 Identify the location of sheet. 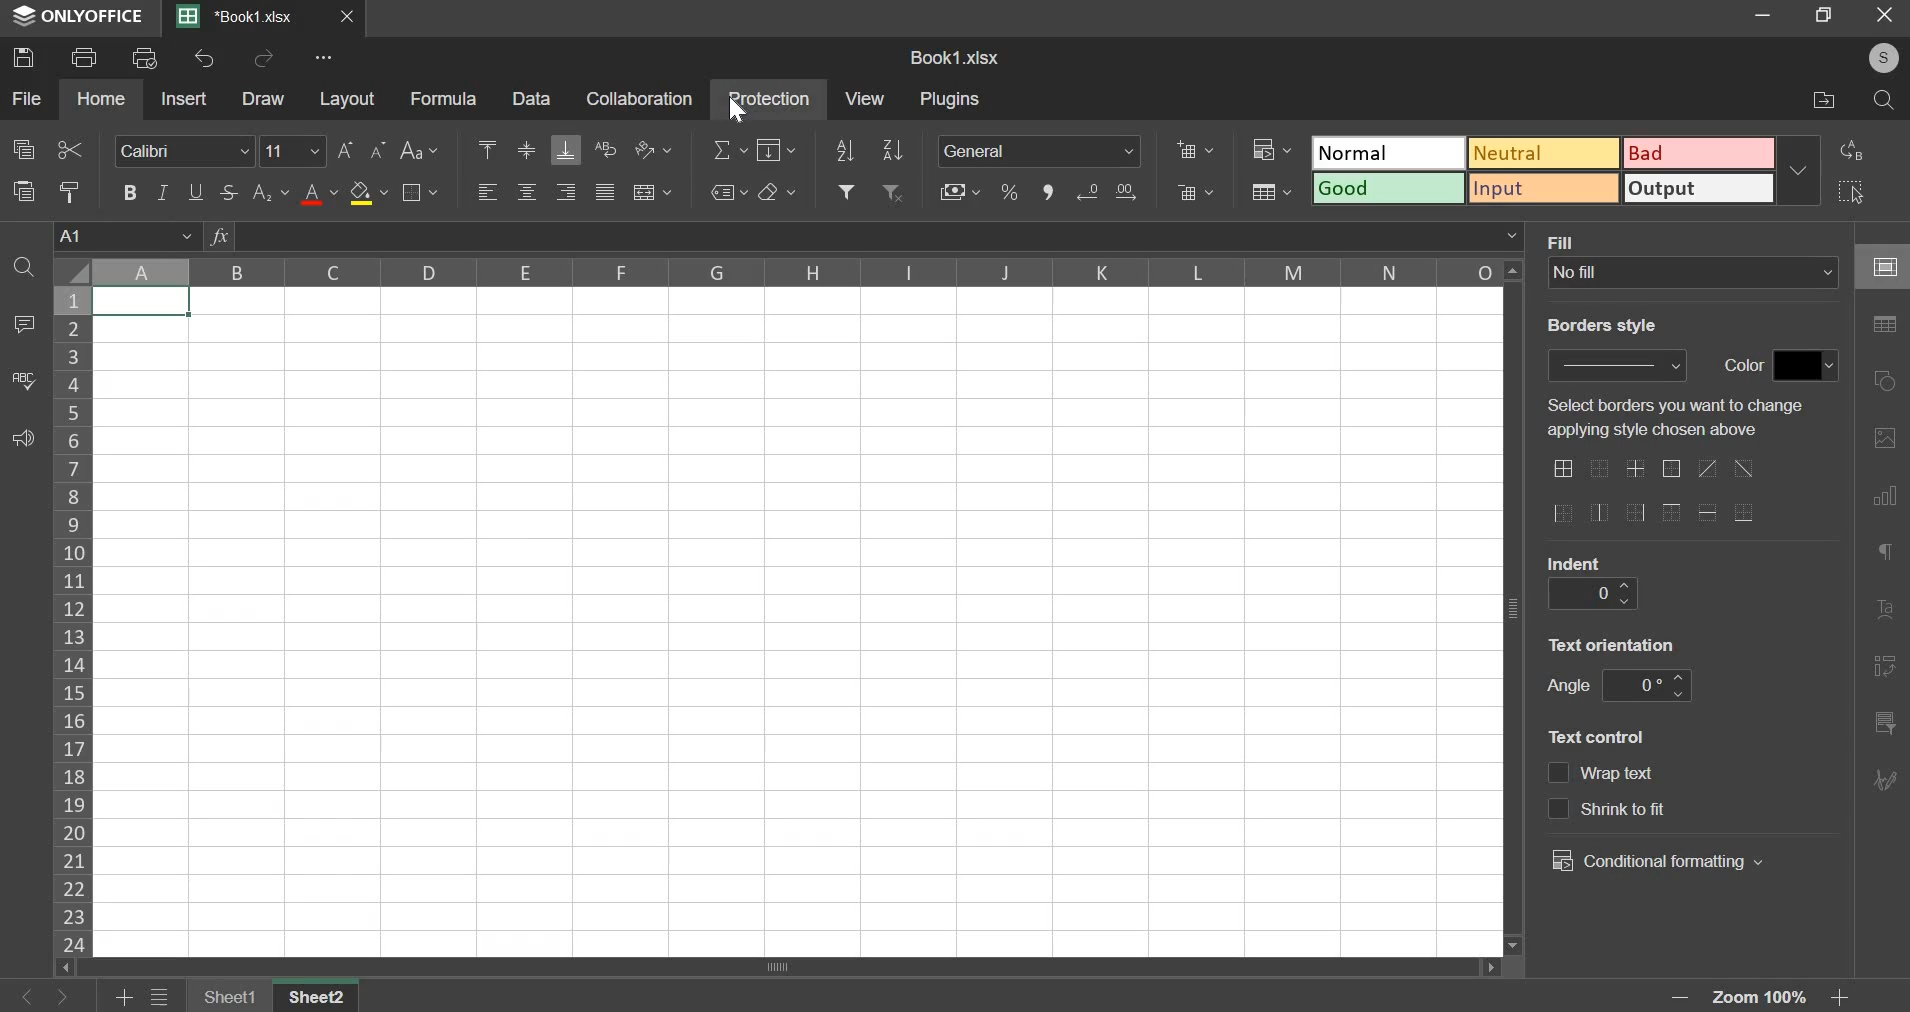
(232, 996).